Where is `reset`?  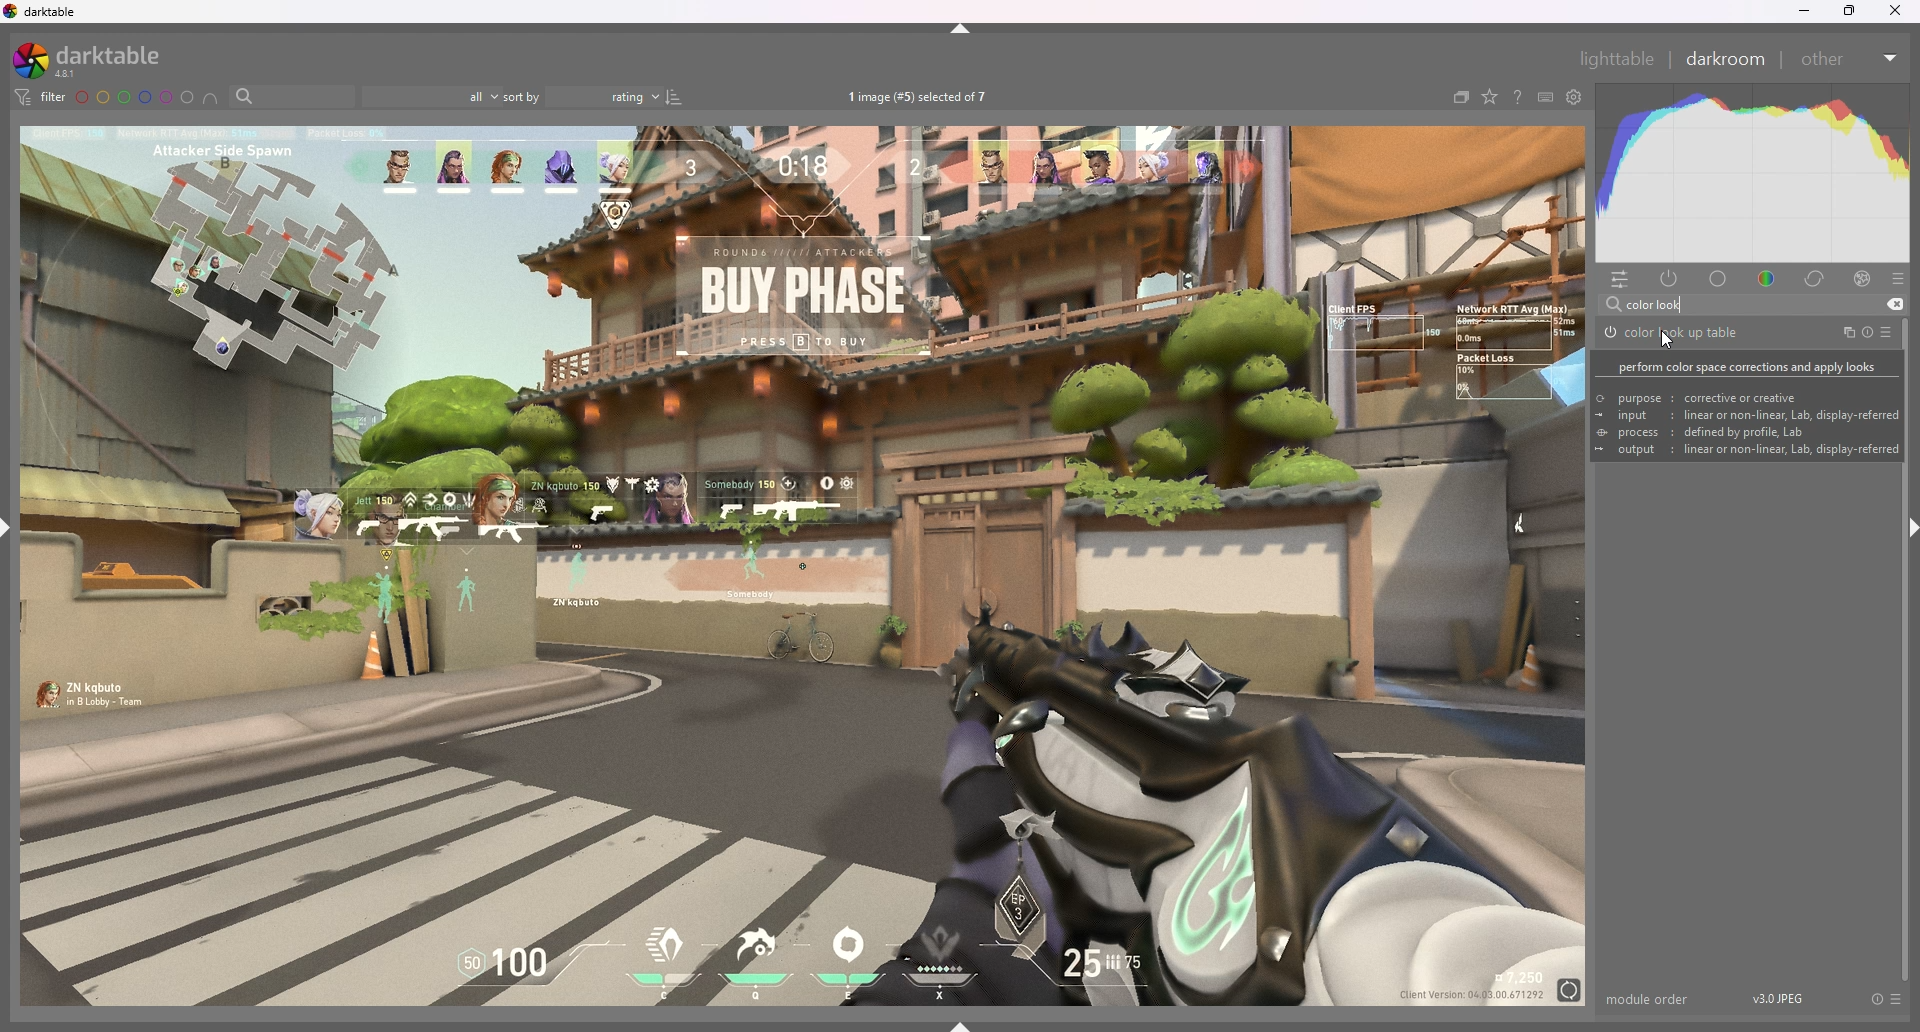
reset is located at coordinates (1868, 332).